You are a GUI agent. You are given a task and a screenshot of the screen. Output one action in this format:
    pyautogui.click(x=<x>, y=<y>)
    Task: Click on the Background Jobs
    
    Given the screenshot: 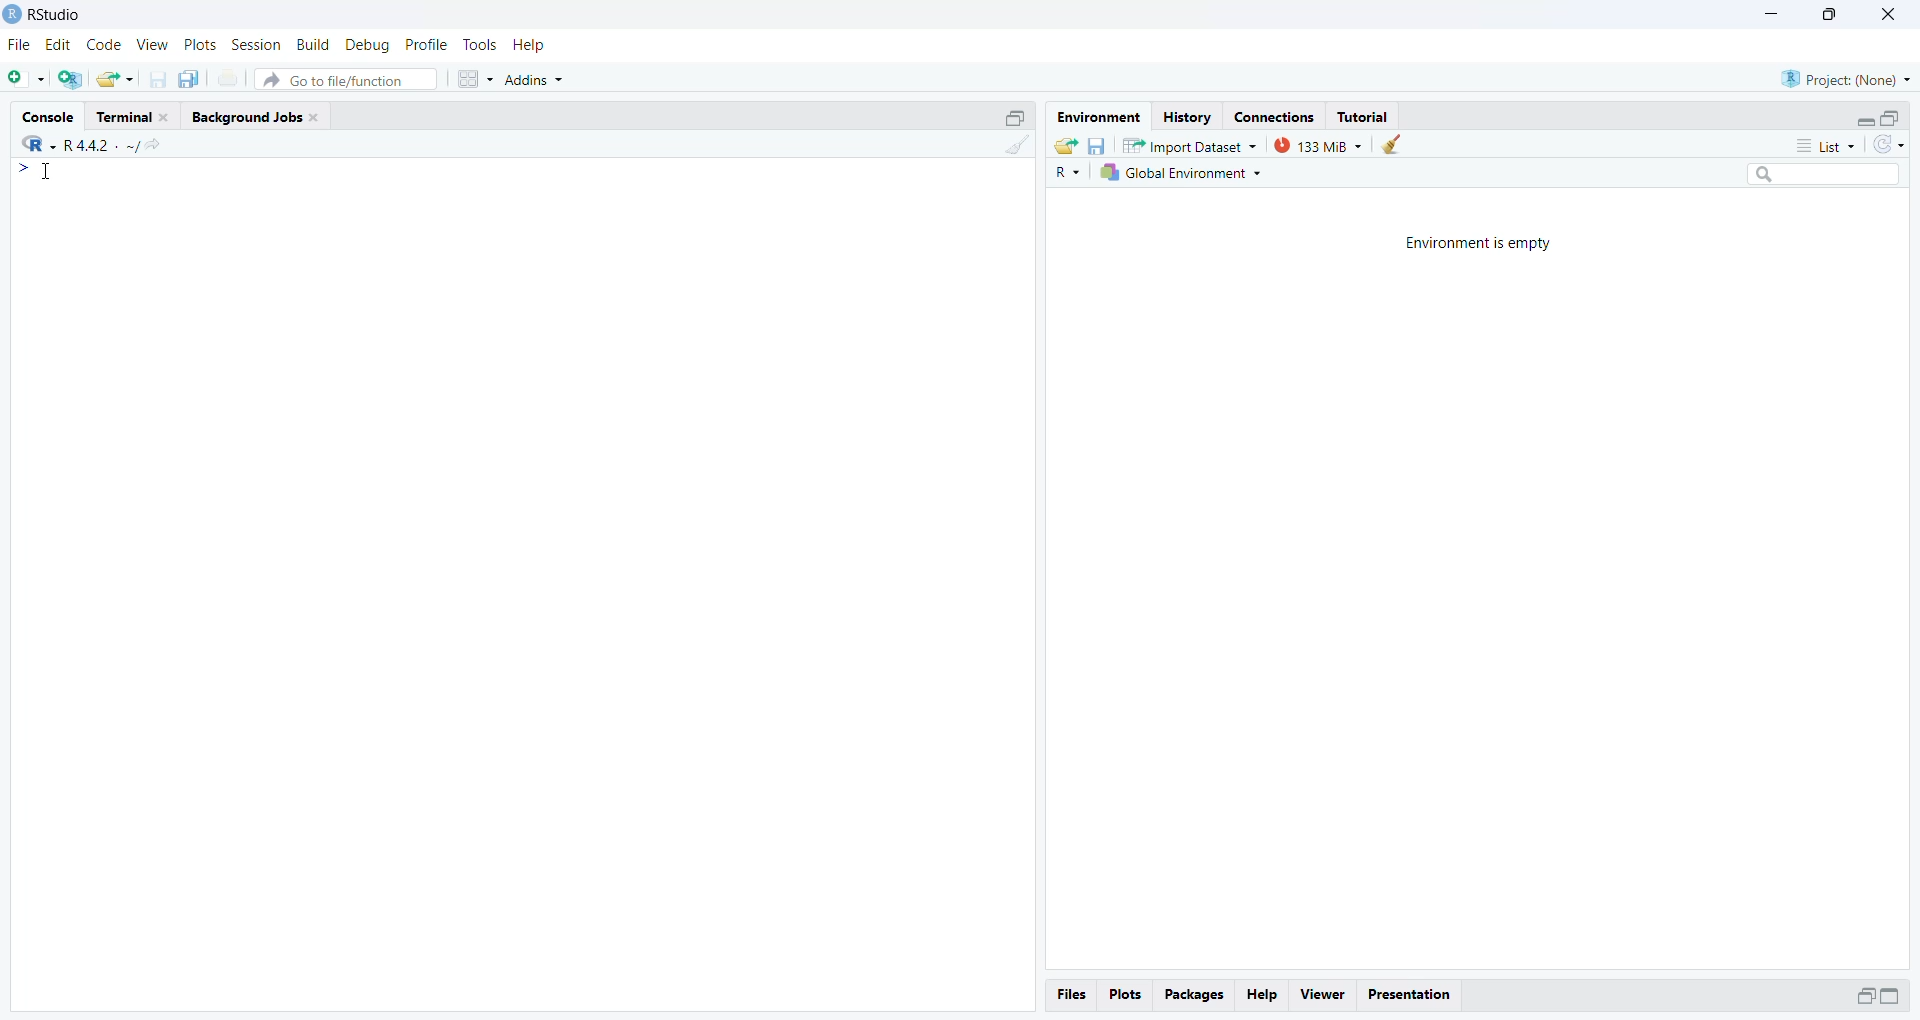 What is the action you would take?
    pyautogui.click(x=251, y=119)
    